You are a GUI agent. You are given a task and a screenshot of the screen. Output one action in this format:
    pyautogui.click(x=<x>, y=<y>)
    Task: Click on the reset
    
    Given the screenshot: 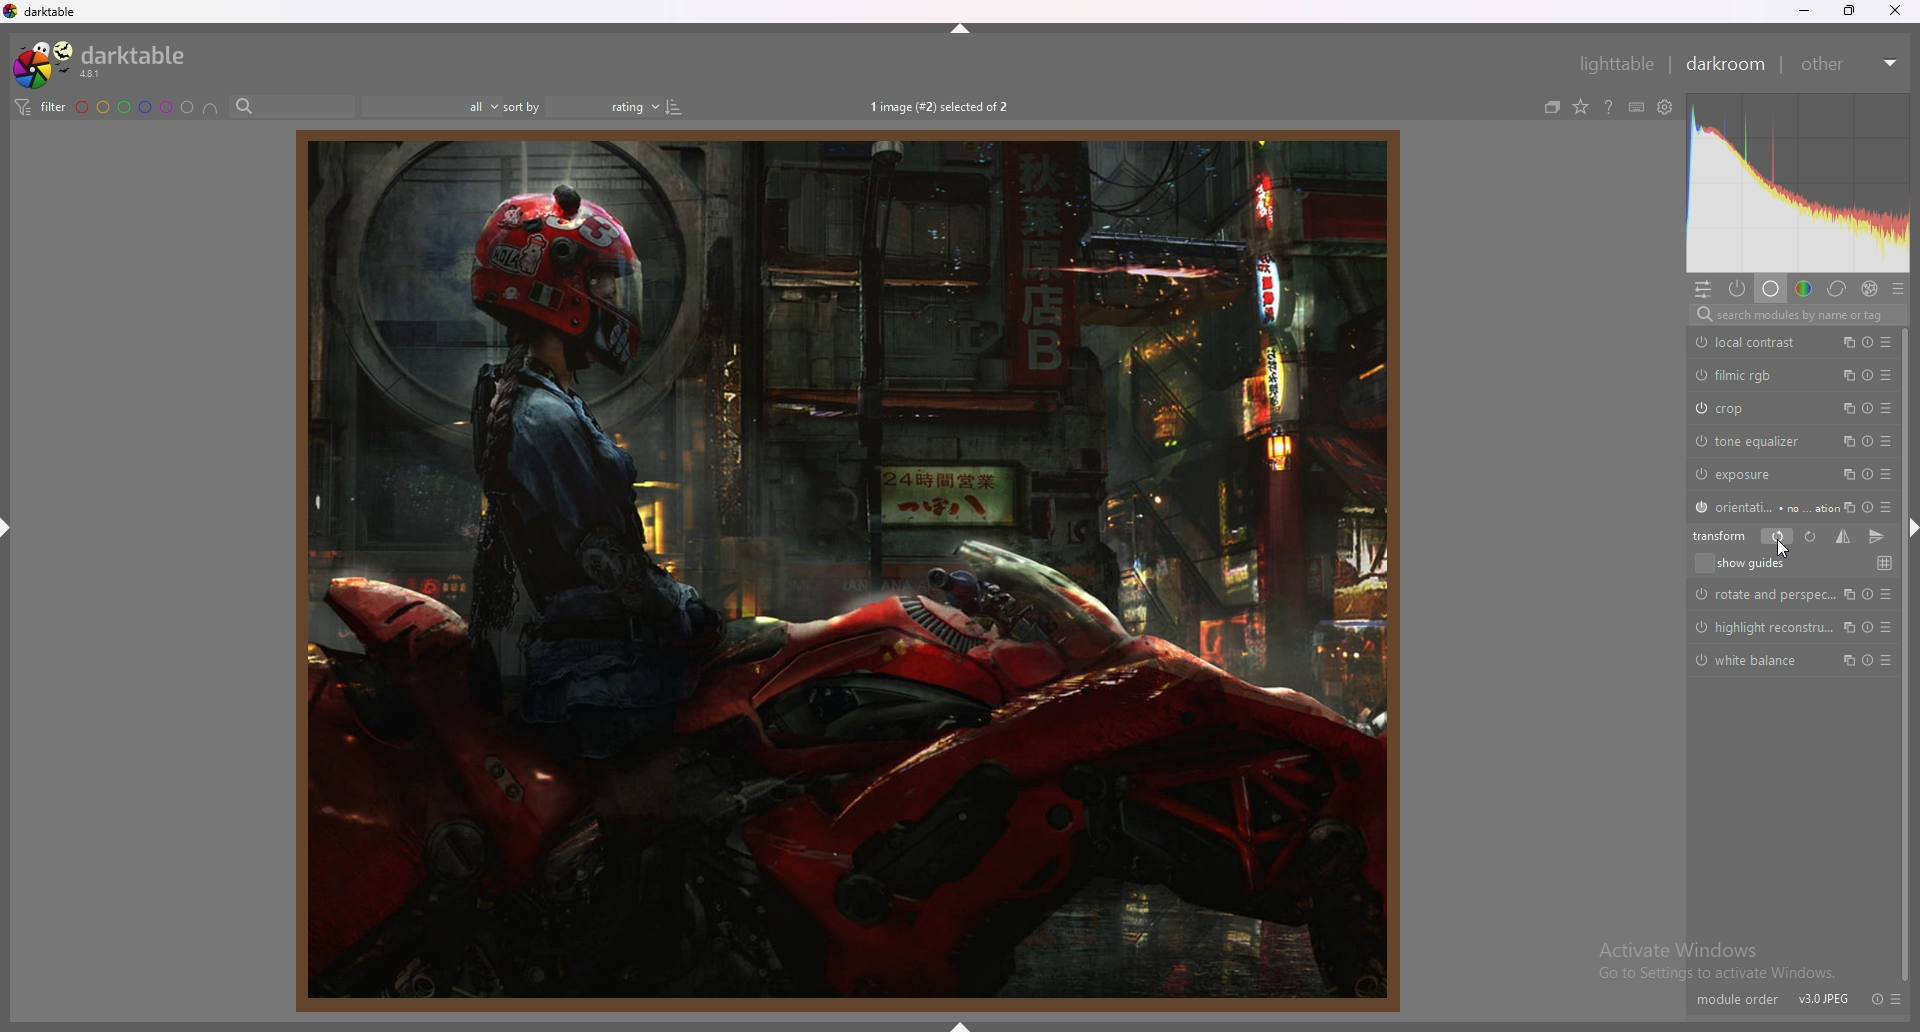 What is the action you would take?
    pyautogui.click(x=1868, y=374)
    